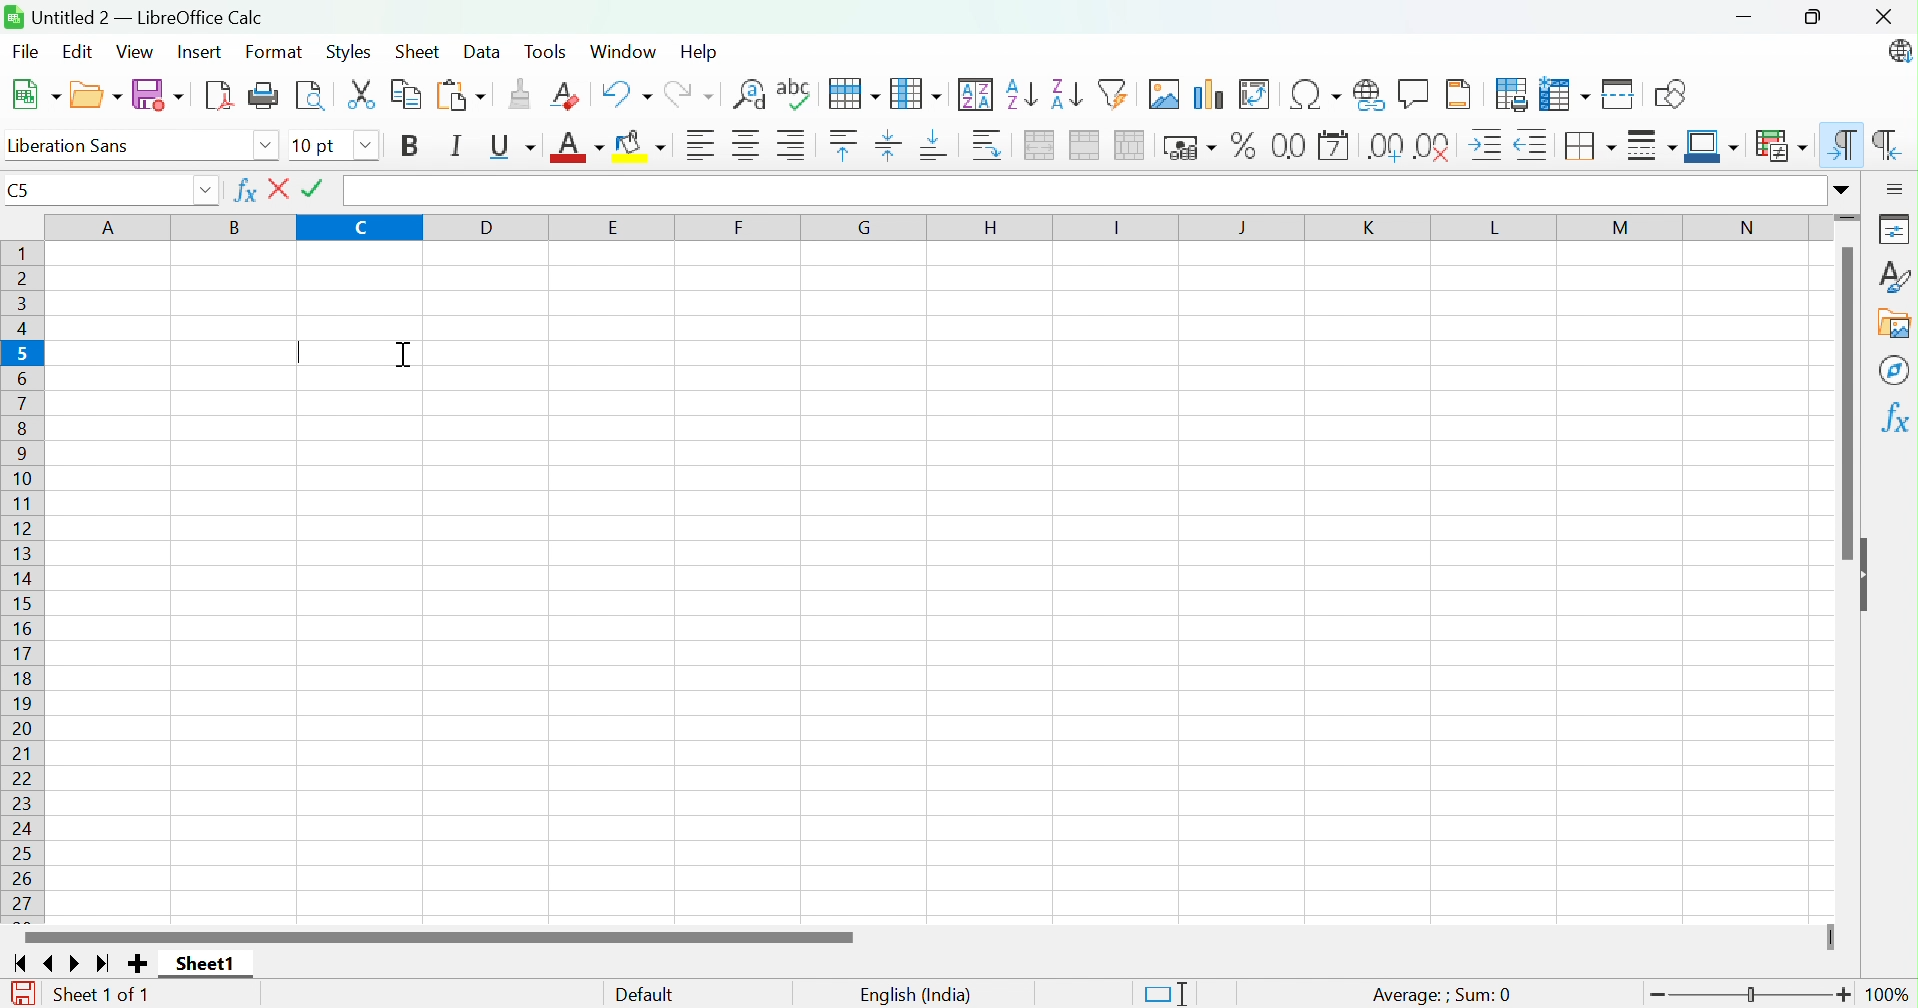  Describe the element at coordinates (1254, 94) in the screenshot. I see `Insert or edit pivot table` at that location.